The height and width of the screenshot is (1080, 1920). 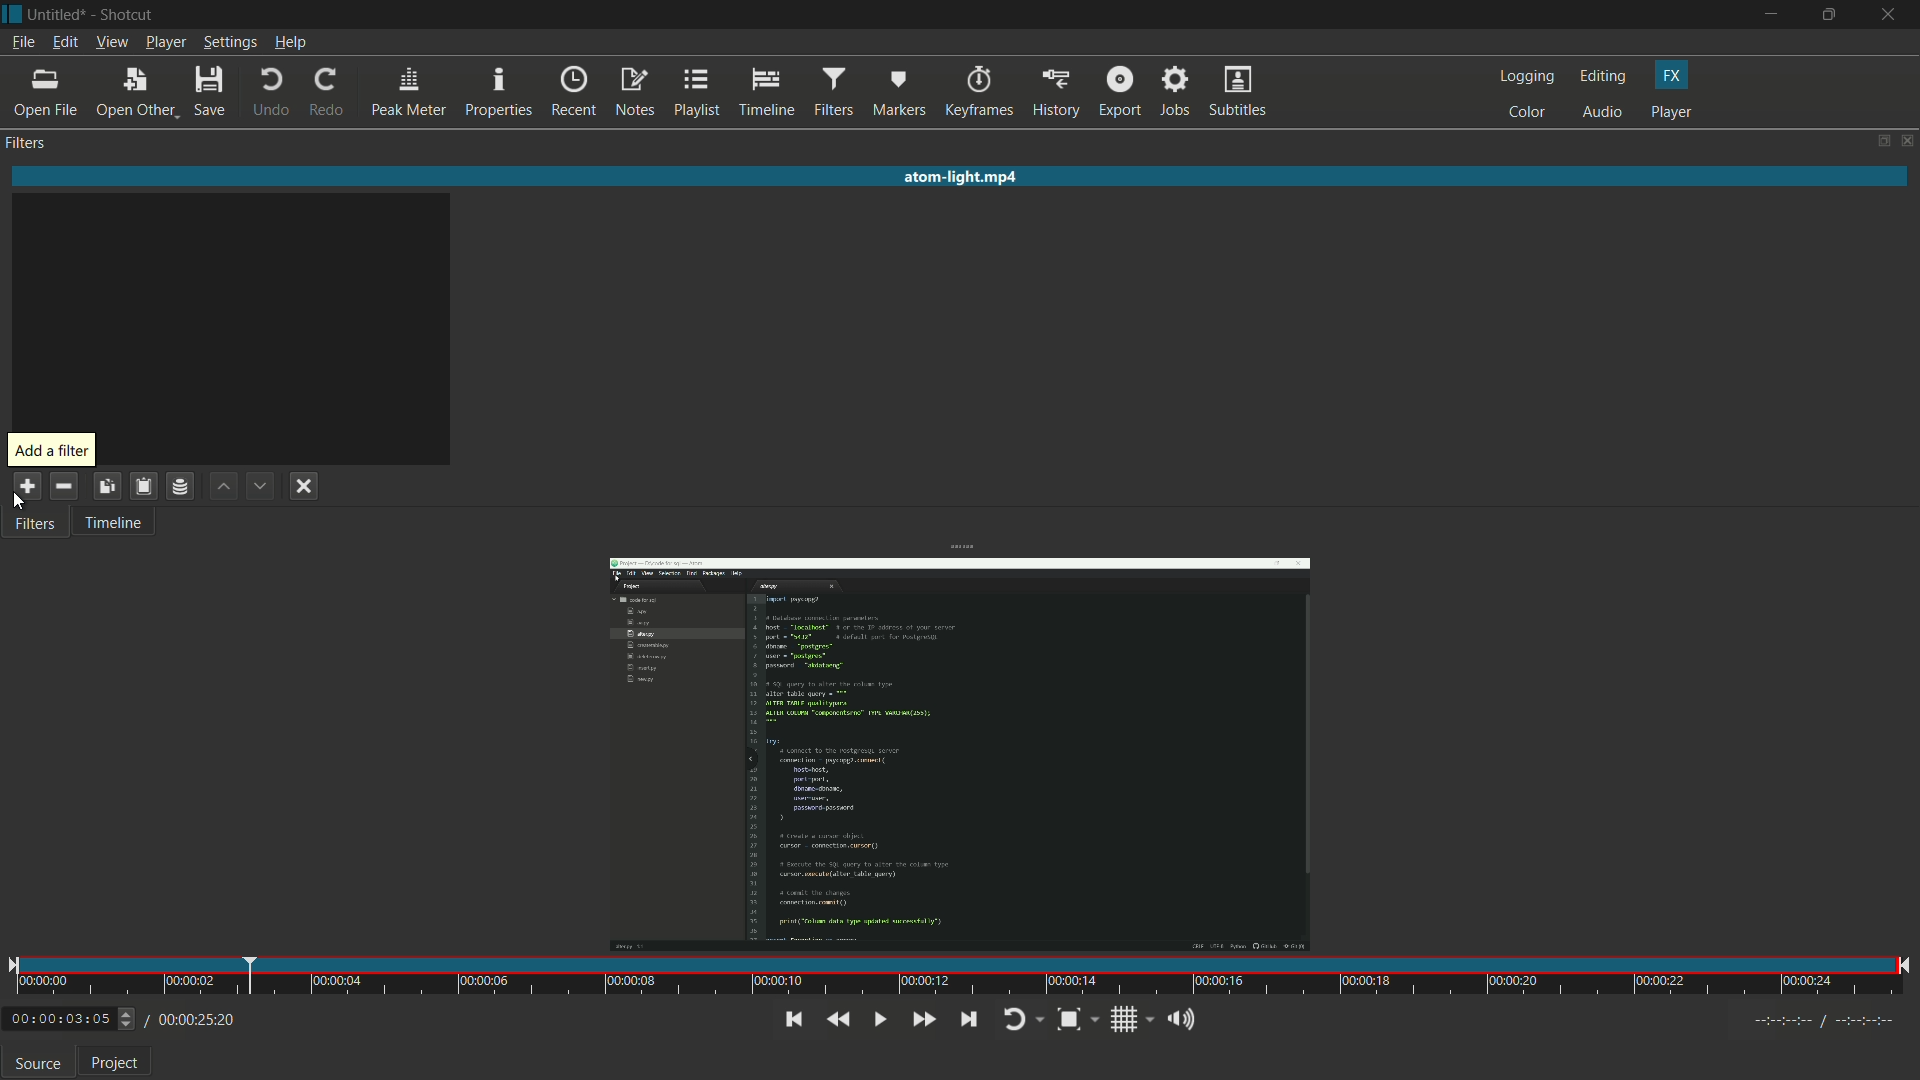 I want to click on color, so click(x=1528, y=113).